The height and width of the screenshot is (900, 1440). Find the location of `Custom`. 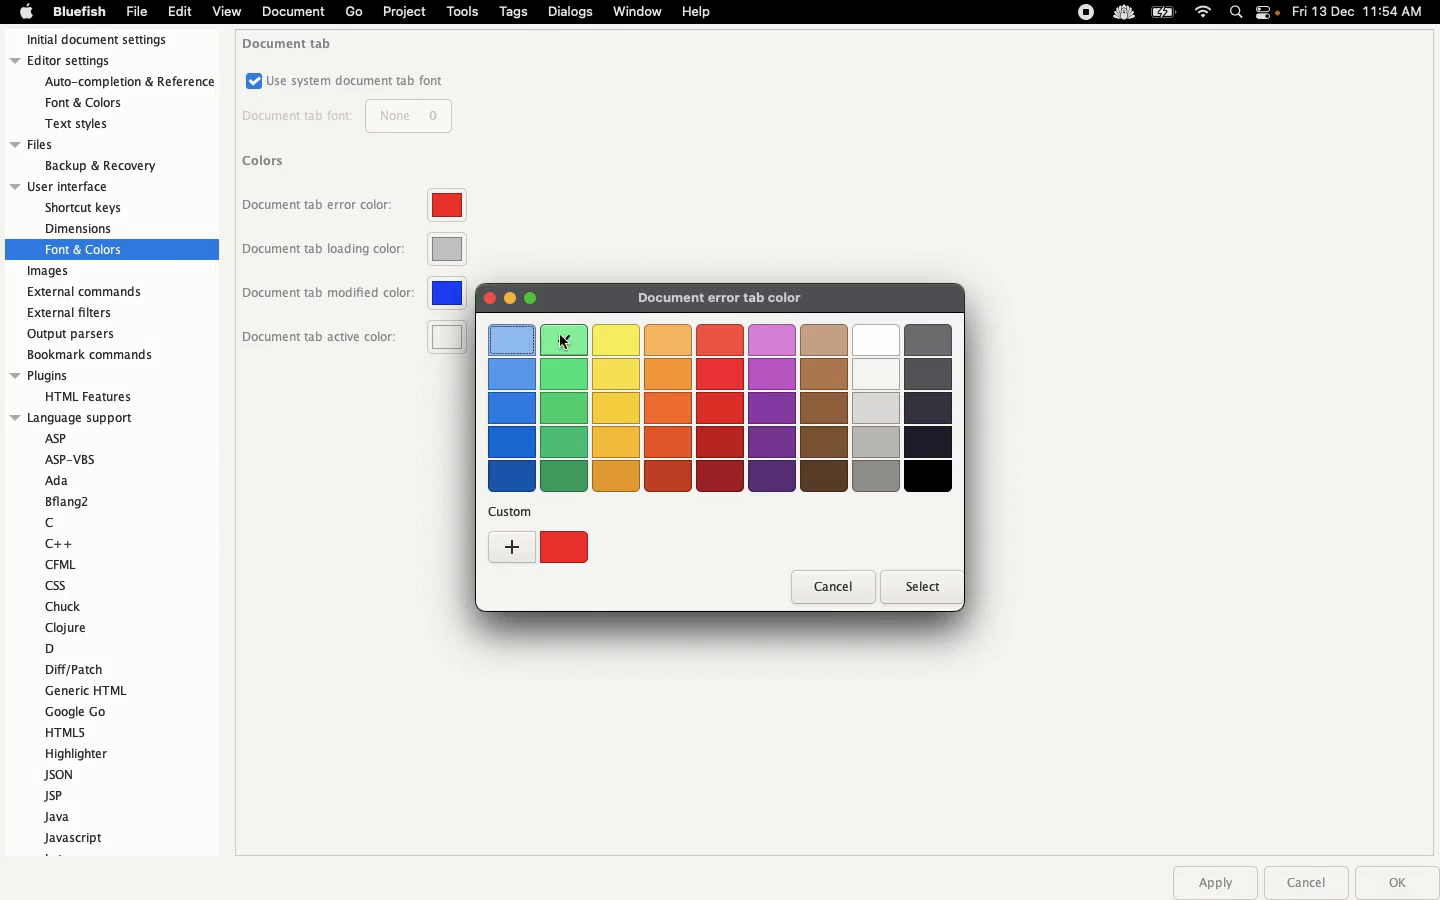

Custom is located at coordinates (541, 547).